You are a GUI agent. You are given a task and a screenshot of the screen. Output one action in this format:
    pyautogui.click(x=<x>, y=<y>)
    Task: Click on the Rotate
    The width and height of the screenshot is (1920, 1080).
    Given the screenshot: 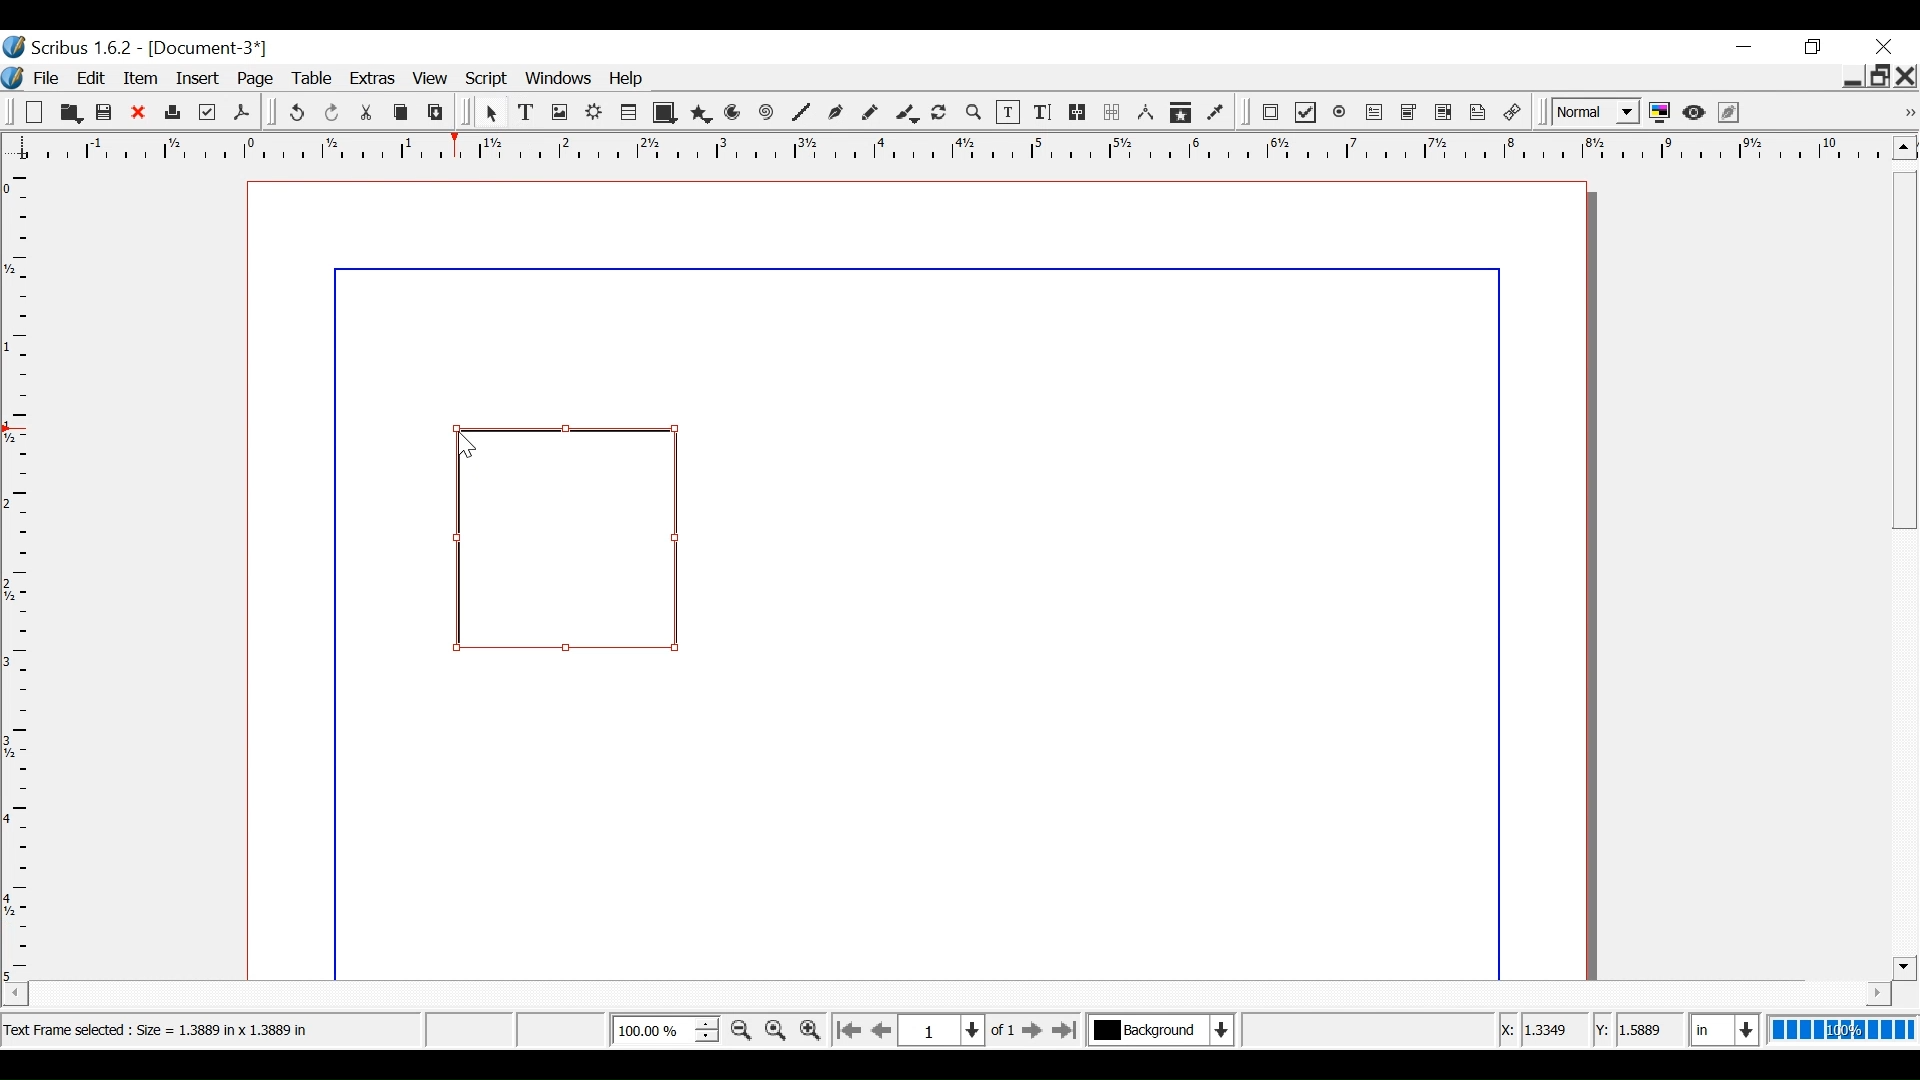 What is the action you would take?
    pyautogui.click(x=940, y=114)
    